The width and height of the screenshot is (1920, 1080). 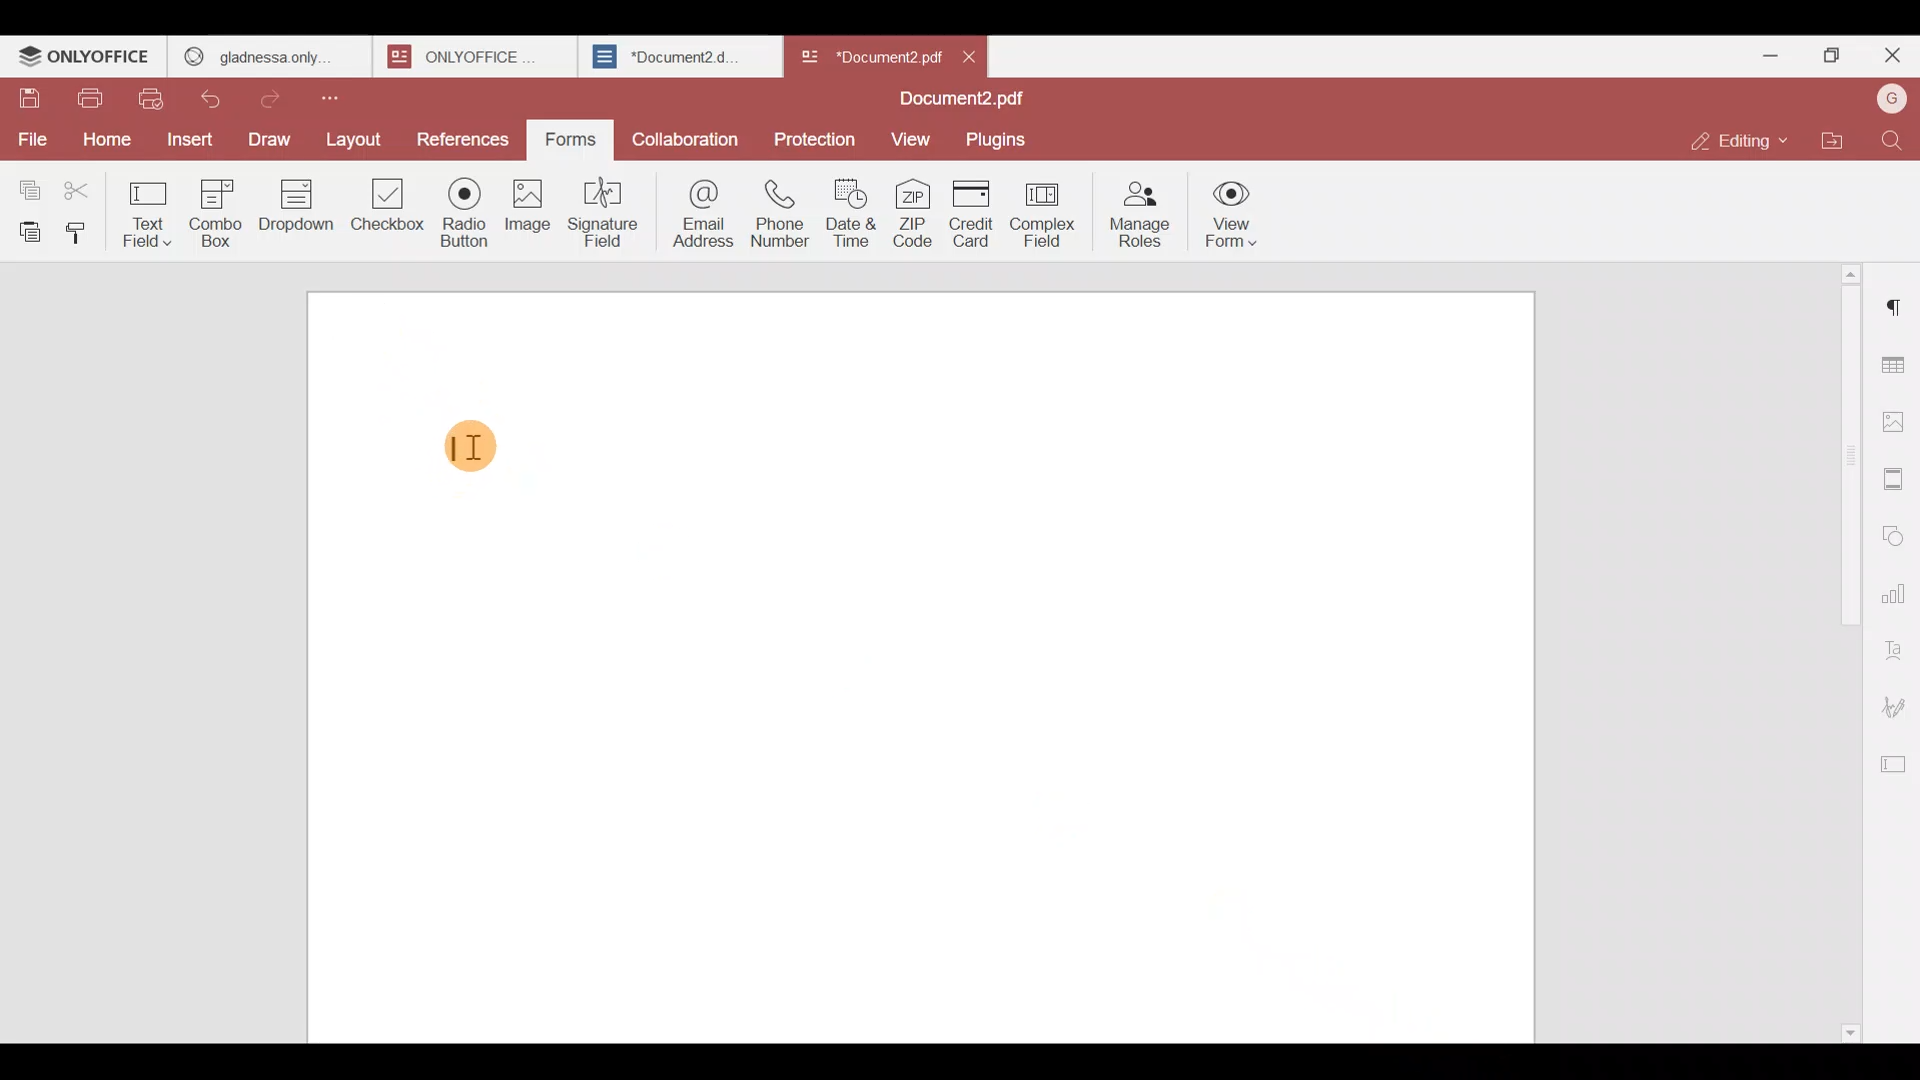 I want to click on Close, so click(x=970, y=55).